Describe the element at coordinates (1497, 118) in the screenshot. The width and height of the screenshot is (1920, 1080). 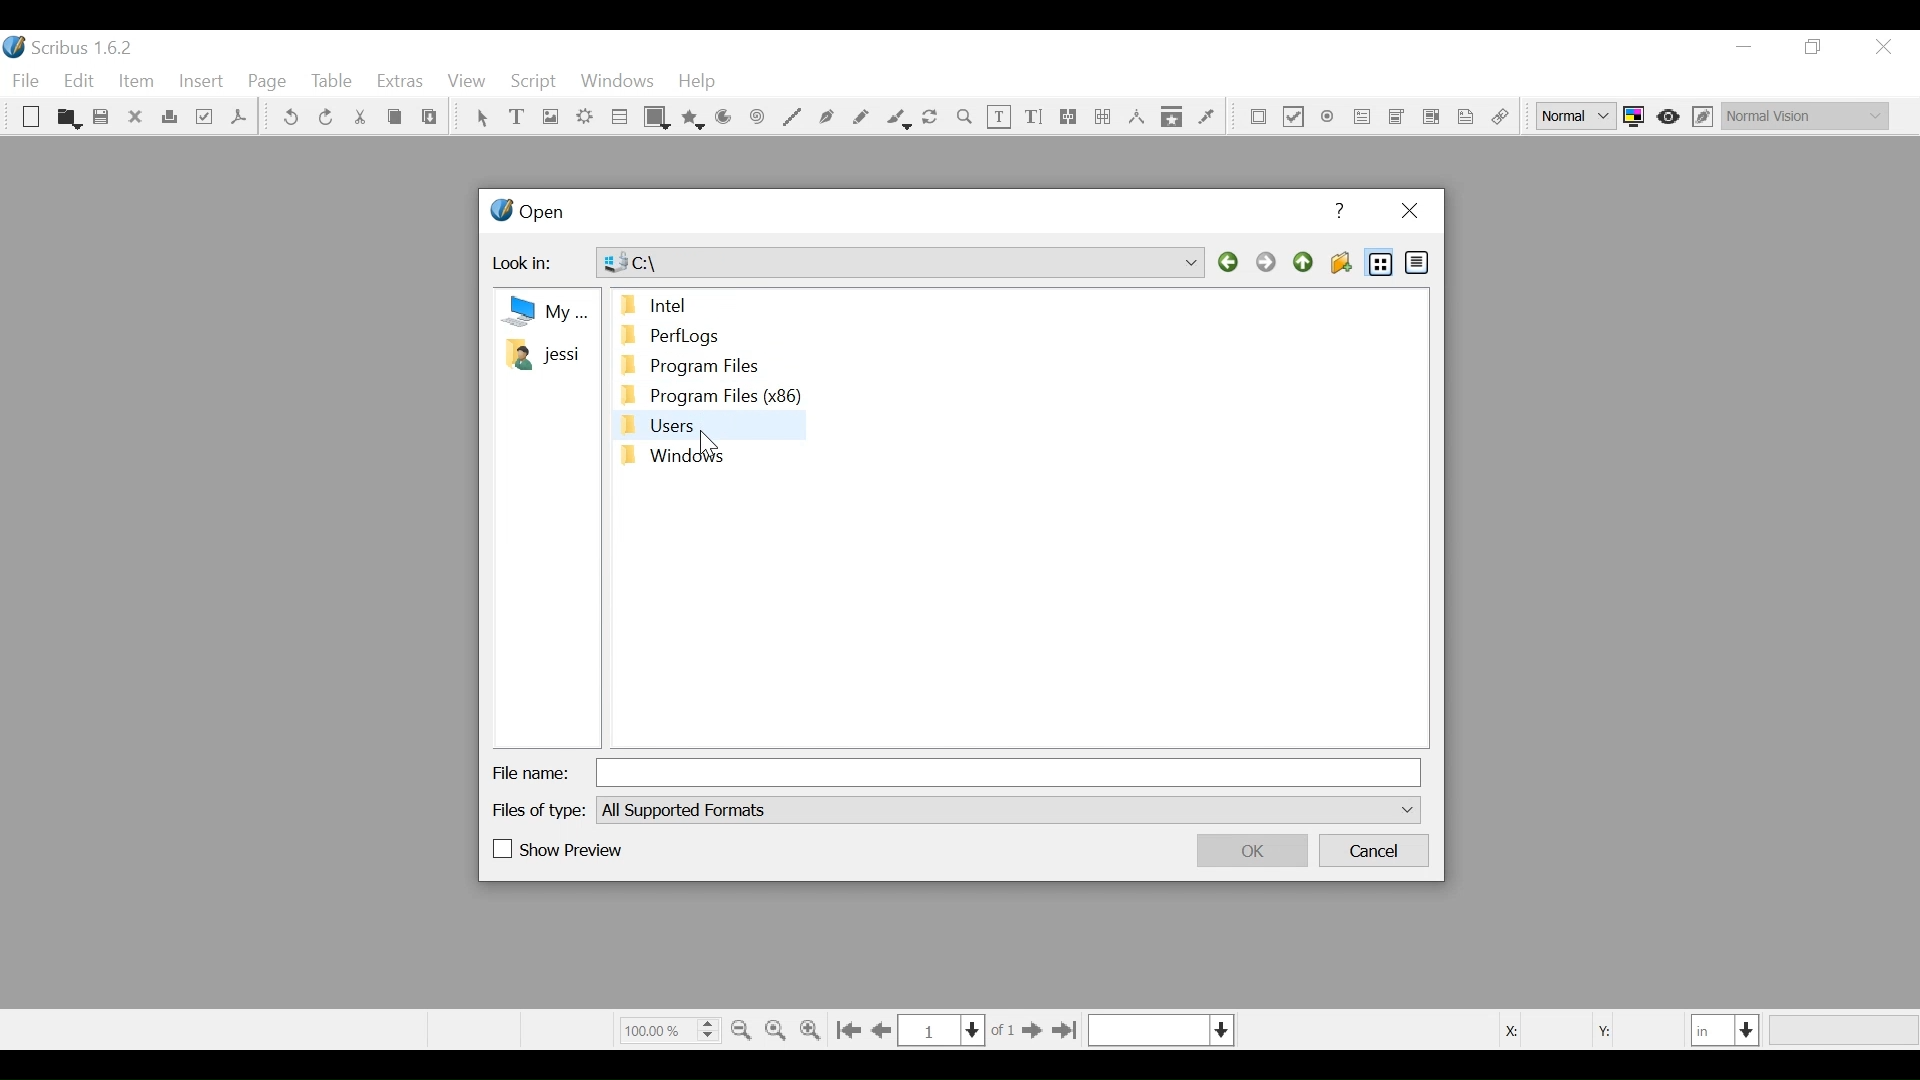
I see `Link Annotations` at that location.